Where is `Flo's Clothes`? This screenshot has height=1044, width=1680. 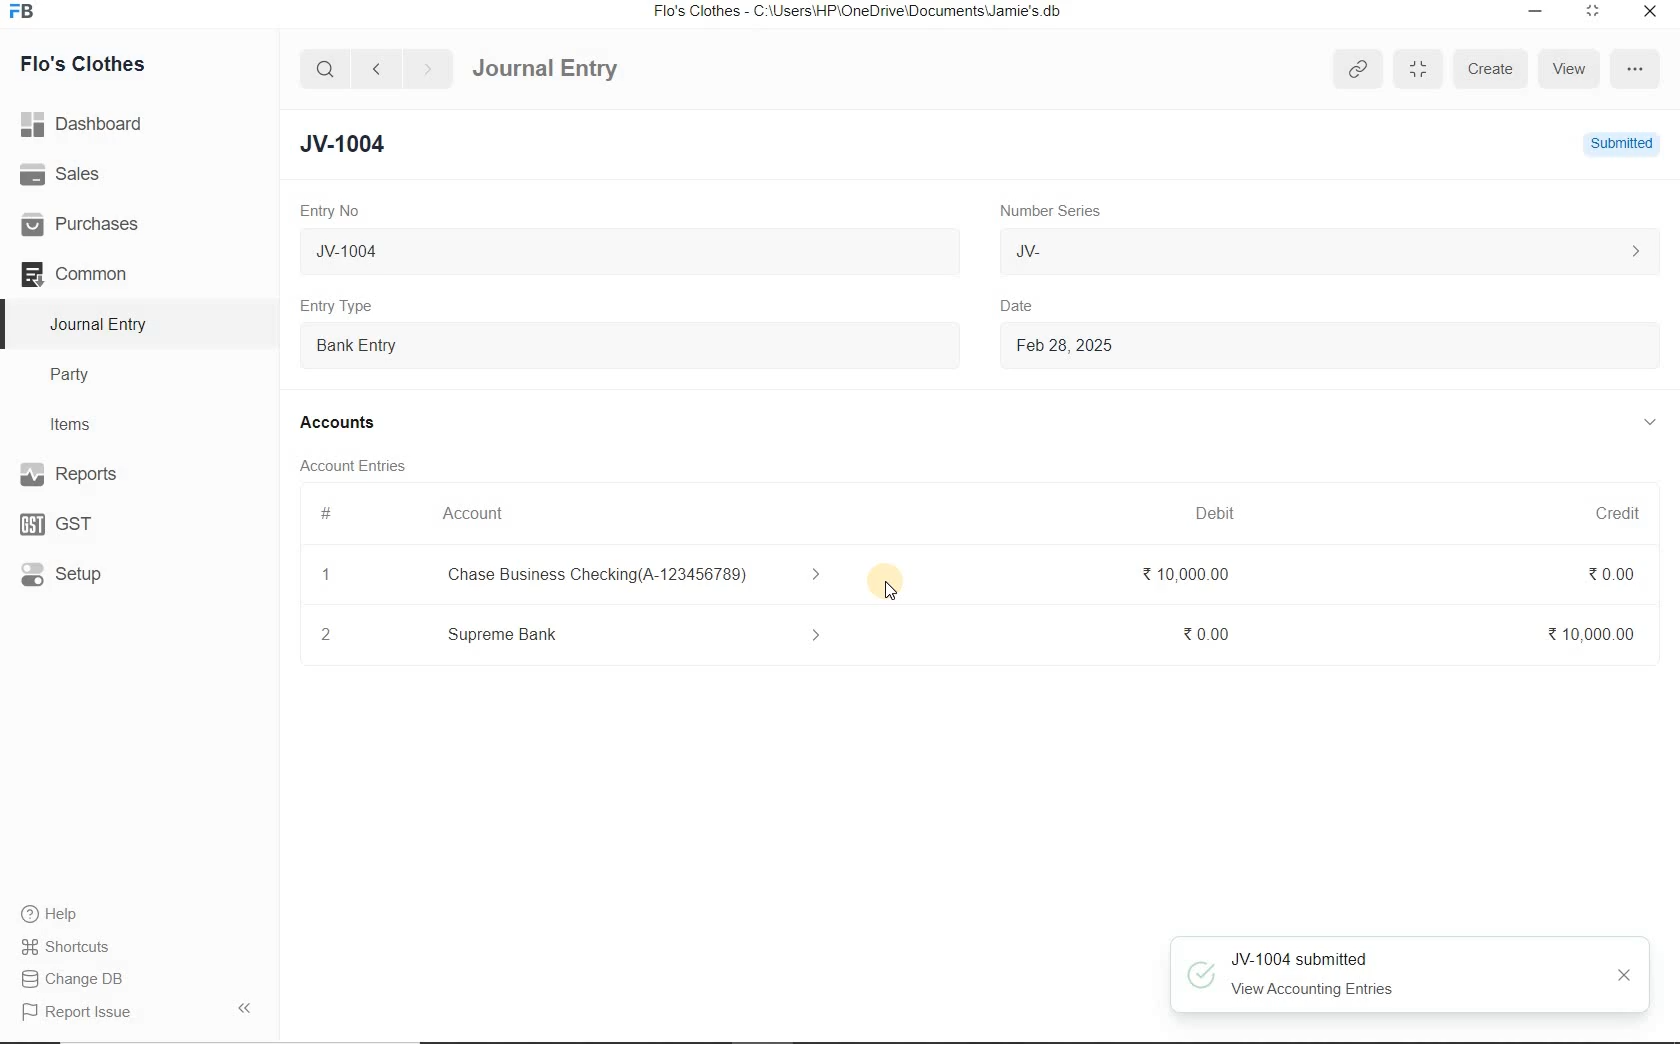 Flo's Clothes is located at coordinates (98, 64).